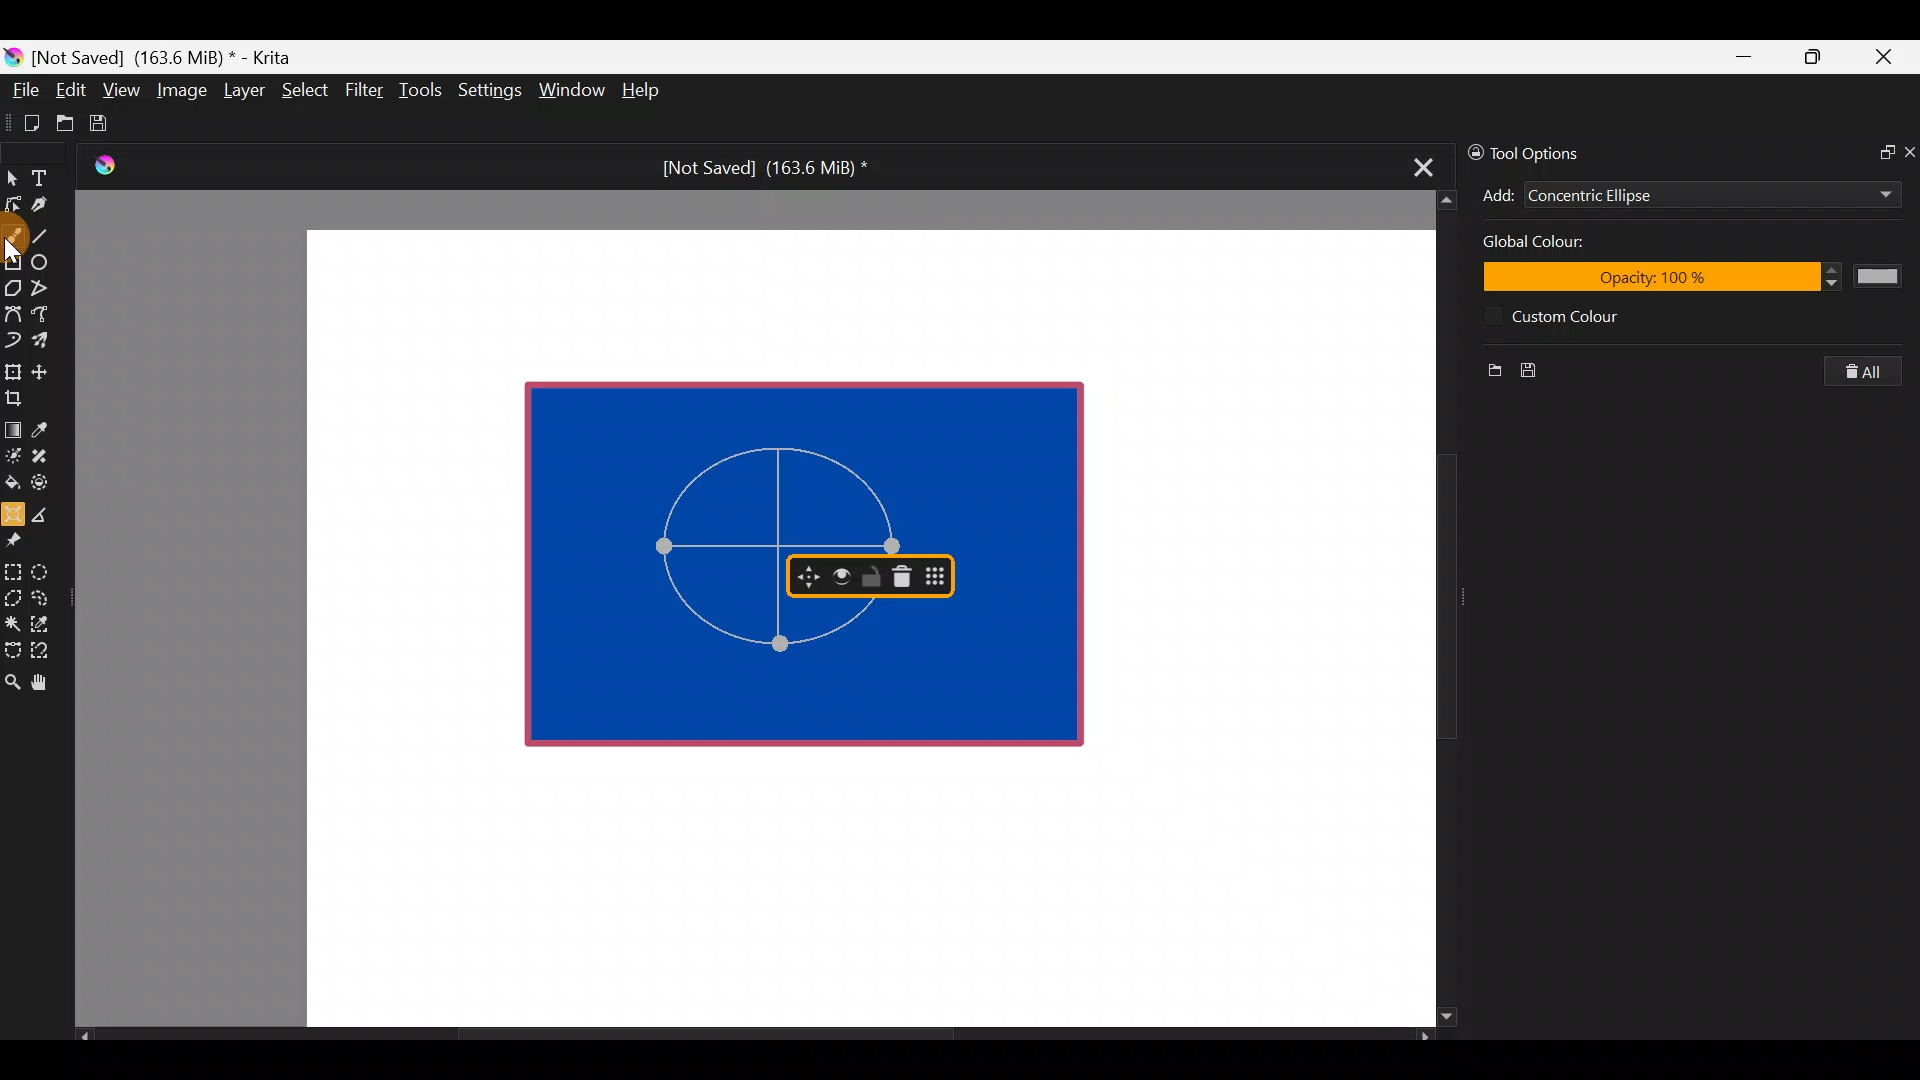 The width and height of the screenshot is (1920, 1080). What do you see at coordinates (1652, 197) in the screenshot?
I see `Concentric Ellipse` at bounding box center [1652, 197].